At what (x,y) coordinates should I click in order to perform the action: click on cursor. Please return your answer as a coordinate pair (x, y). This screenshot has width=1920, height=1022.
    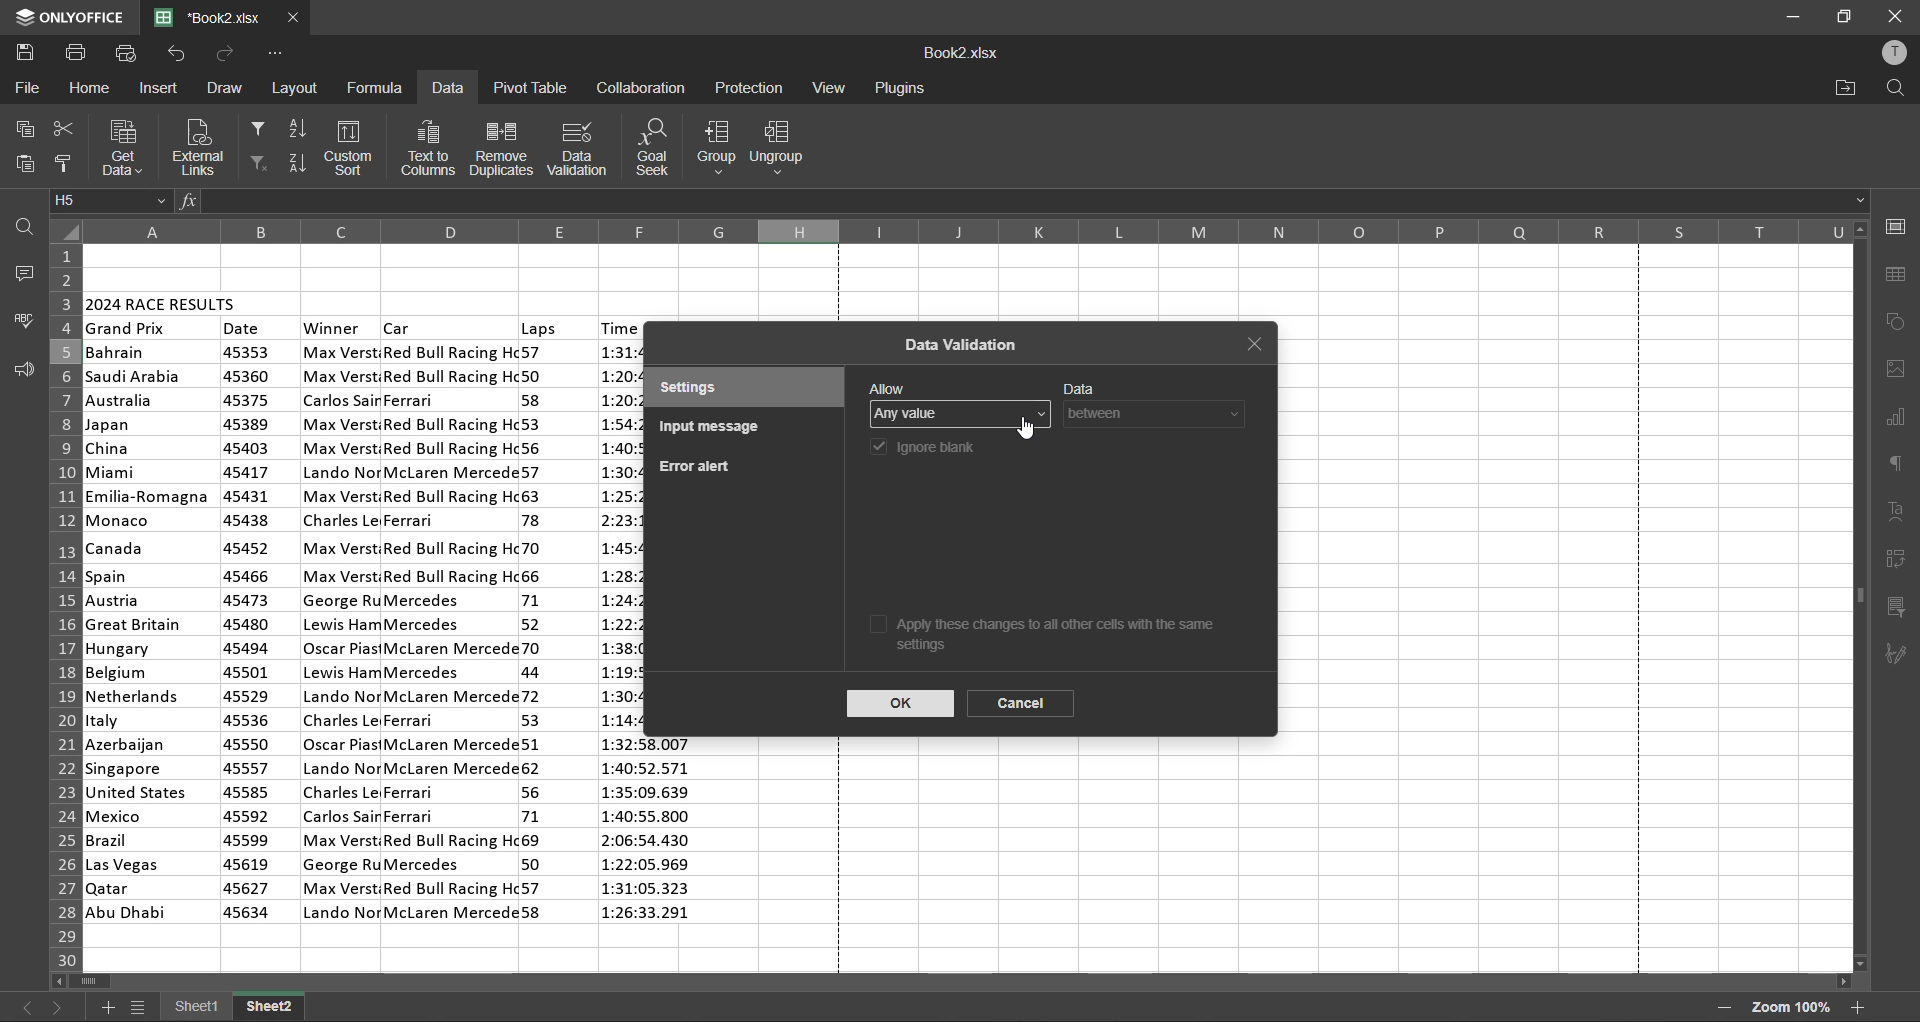
    Looking at the image, I should click on (1027, 426).